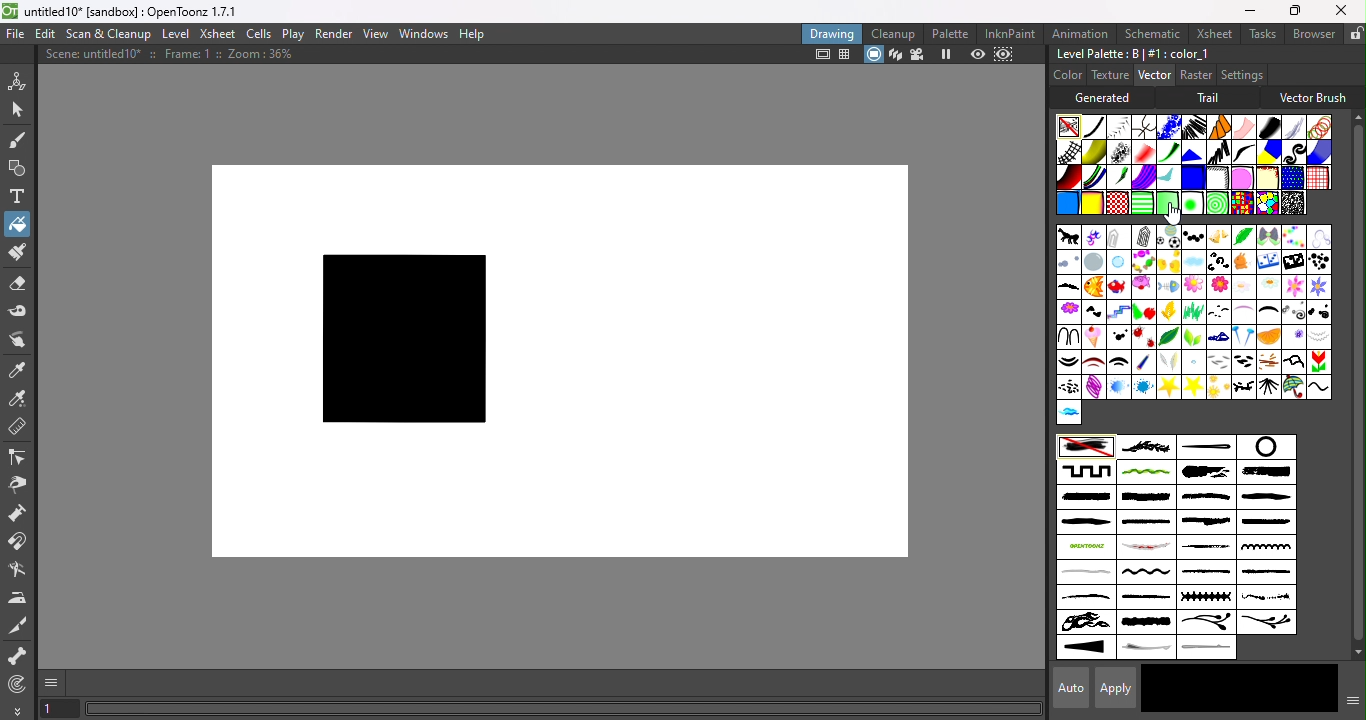 This screenshot has height=720, width=1366. Describe the element at coordinates (1118, 687) in the screenshot. I see `Apply` at that location.